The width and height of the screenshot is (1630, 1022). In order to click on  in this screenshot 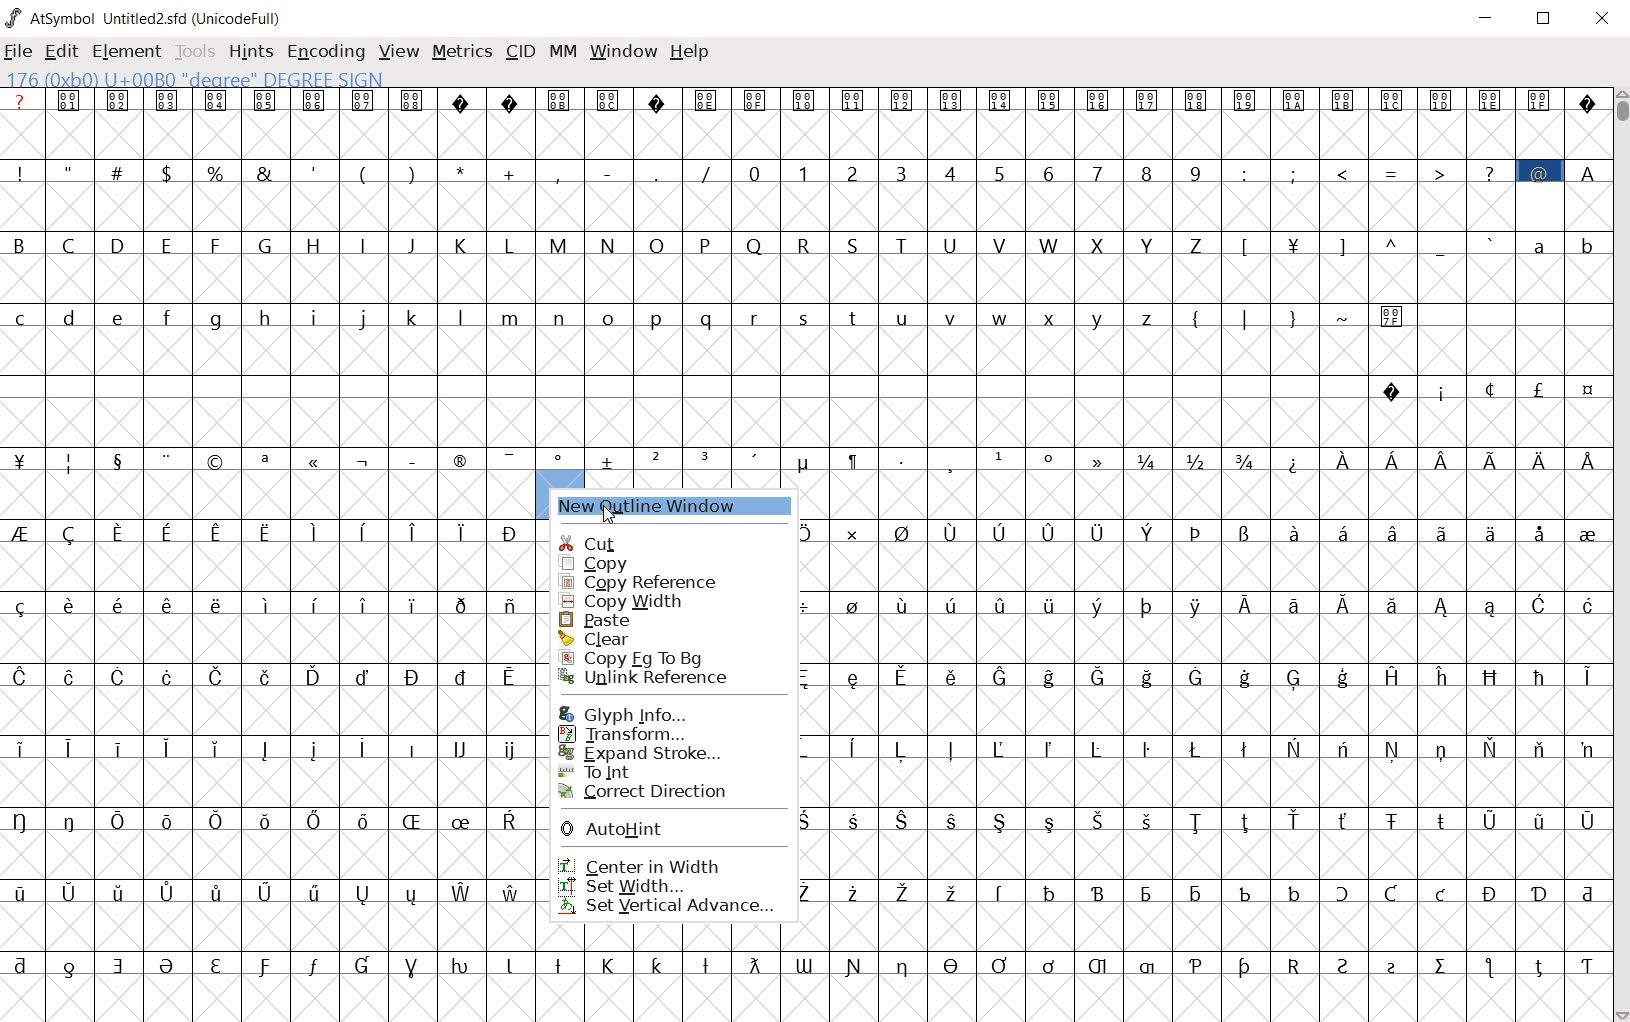, I will do `click(1200, 566)`.